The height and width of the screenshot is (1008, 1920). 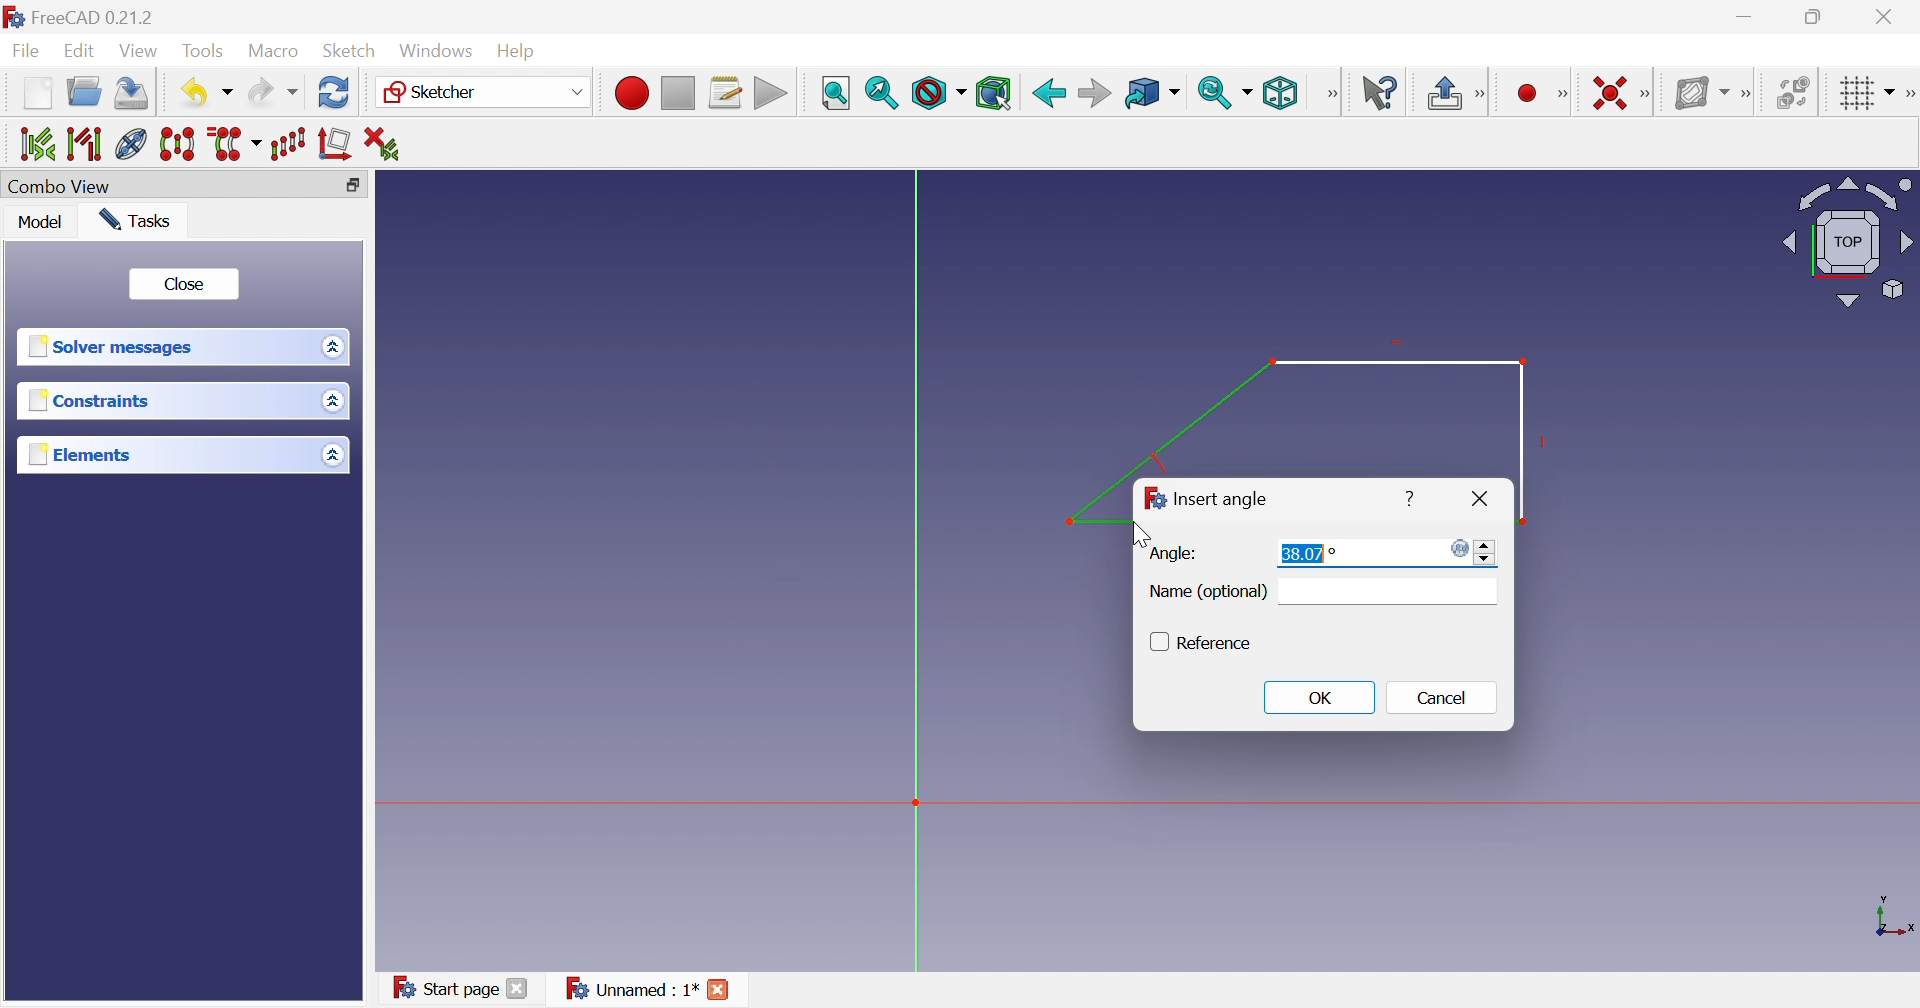 What do you see at coordinates (677, 91) in the screenshot?
I see `Stop macro recording` at bounding box center [677, 91].